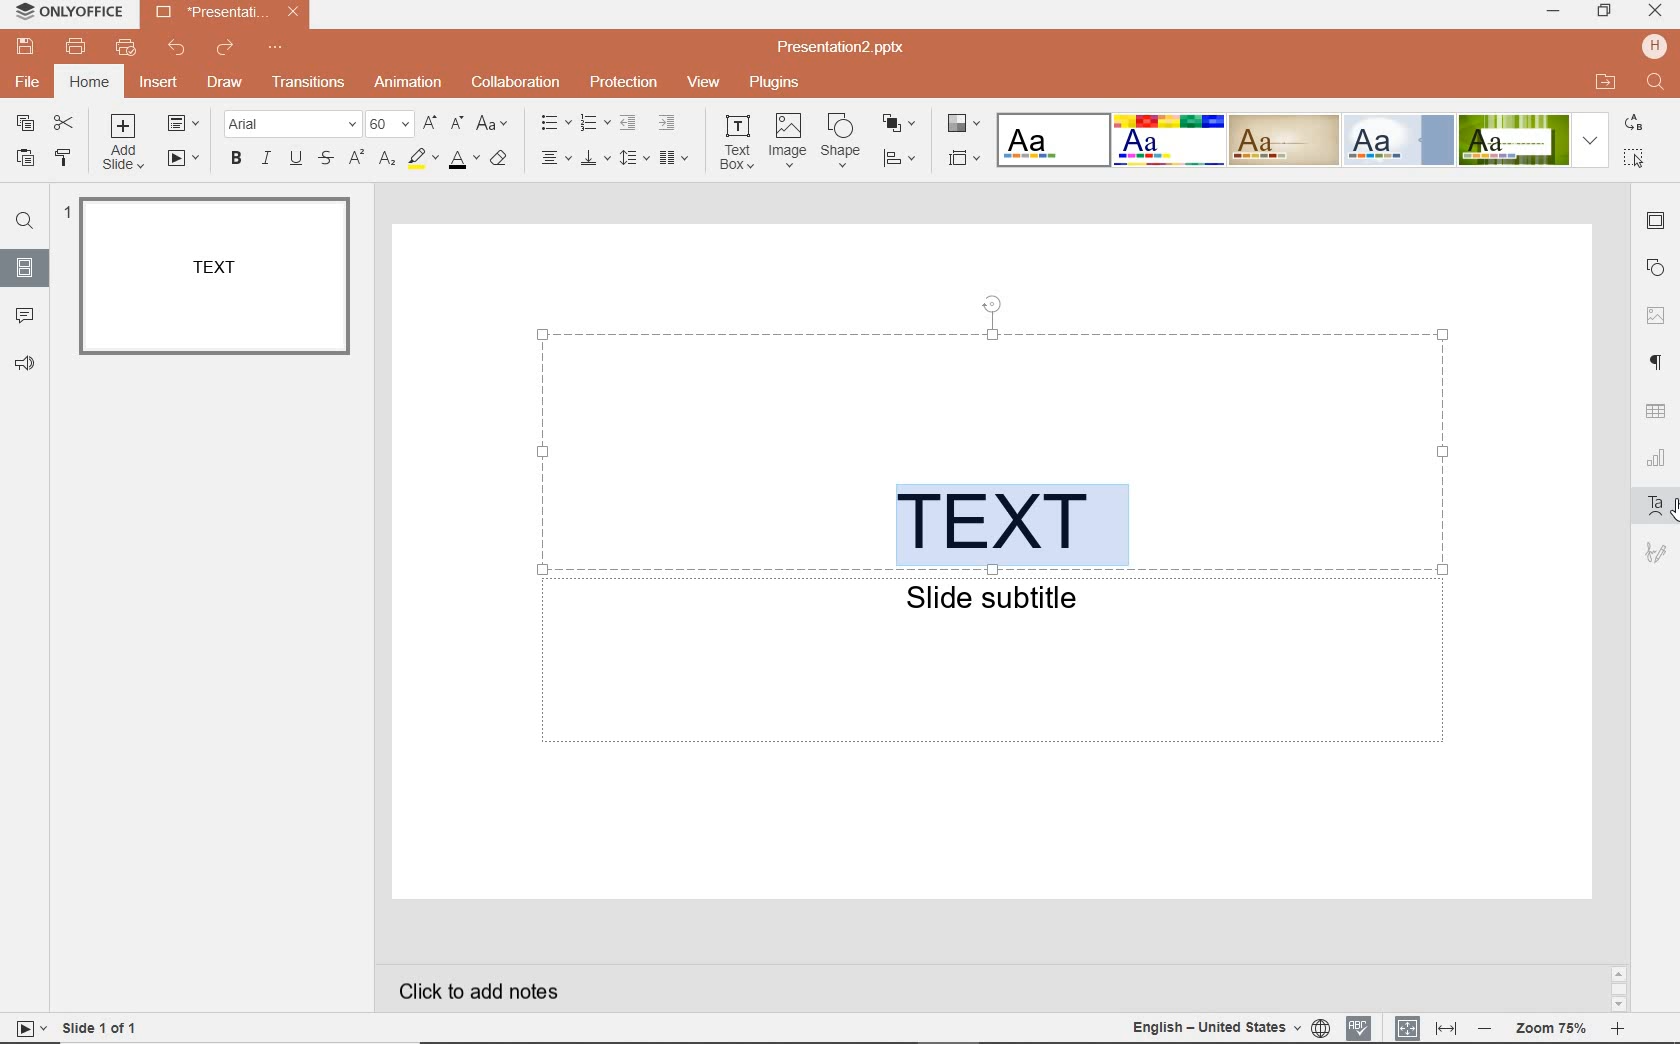 The width and height of the screenshot is (1680, 1044). I want to click on TET ART, so click(1655, 503).